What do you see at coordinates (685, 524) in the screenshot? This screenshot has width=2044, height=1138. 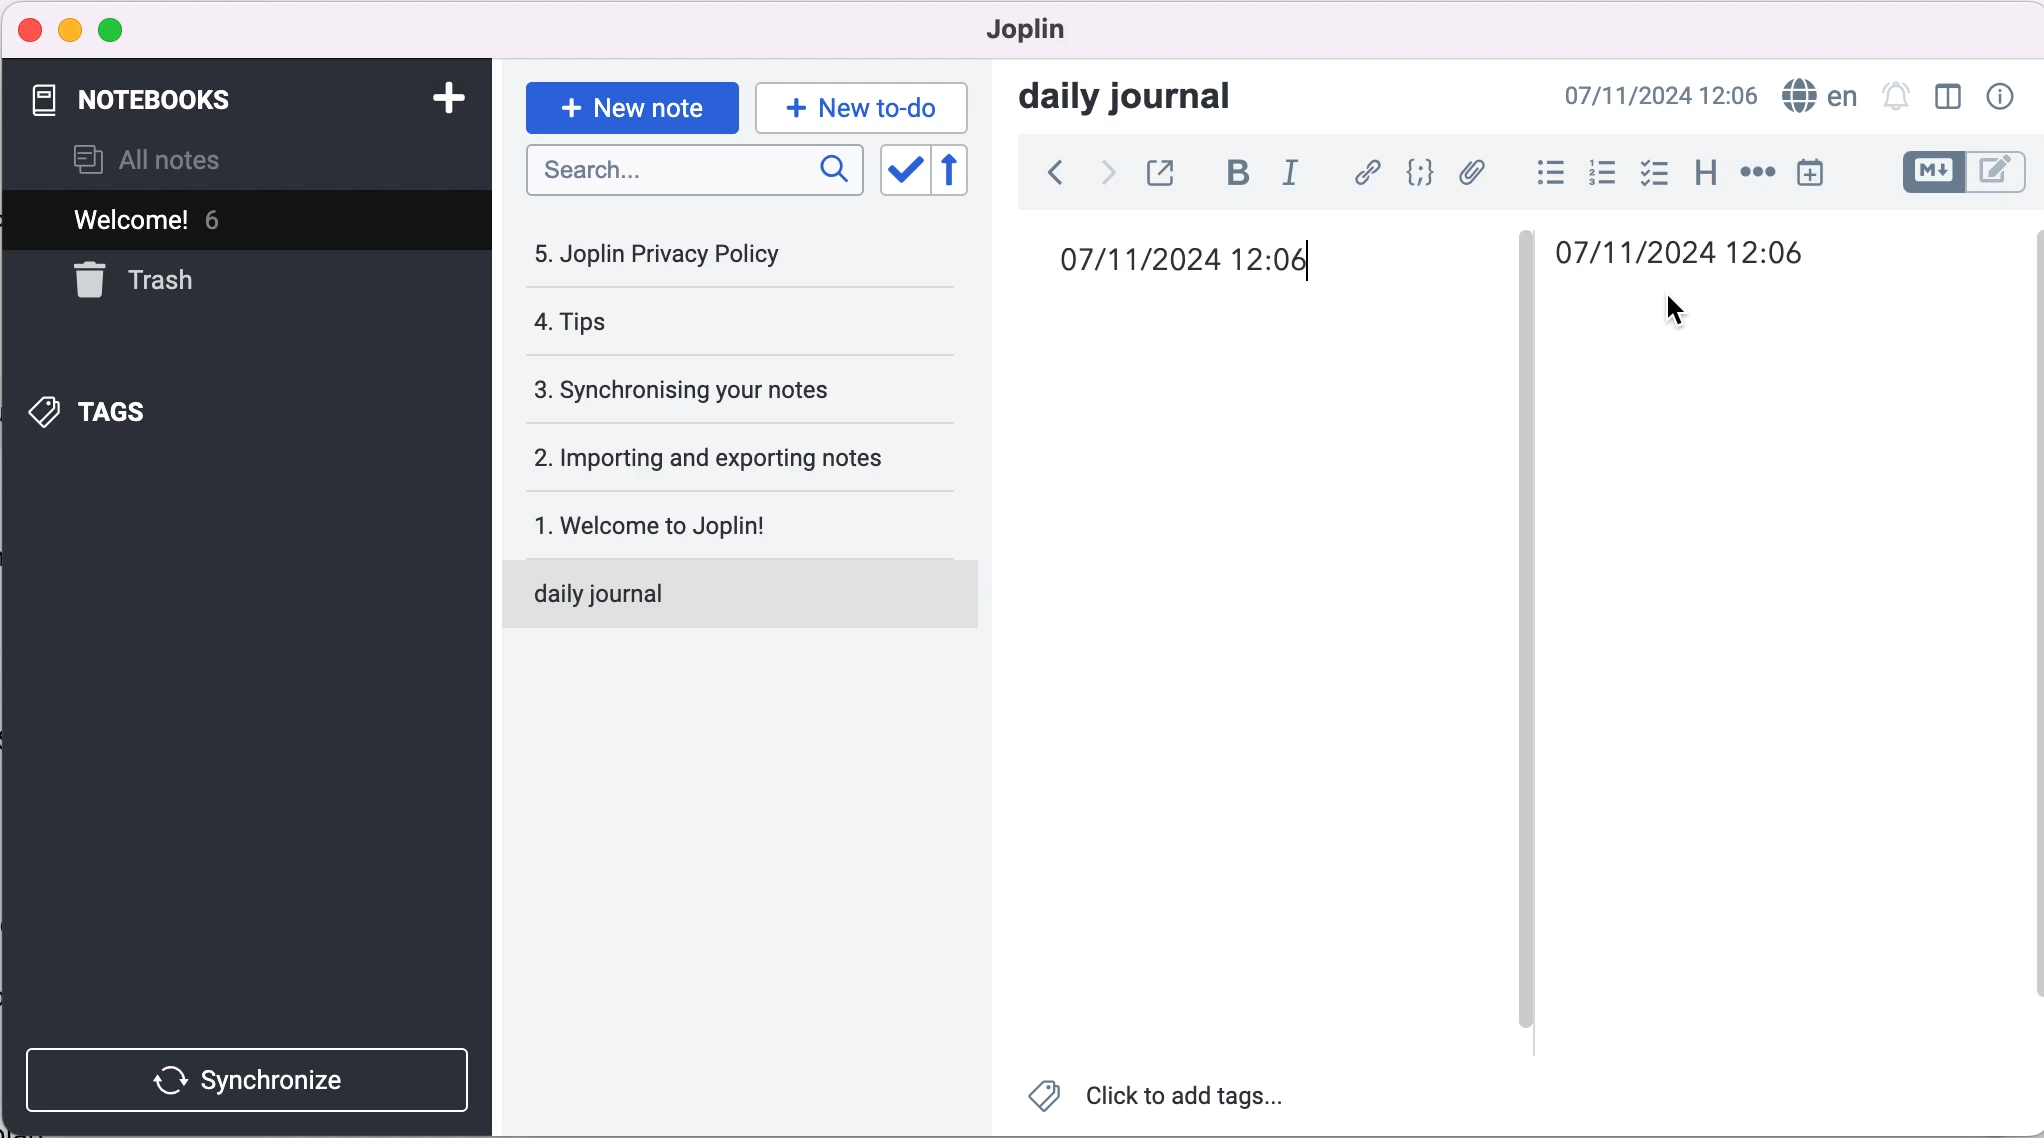 I see `welcome to joplin!` at bounding box center [685, 524].